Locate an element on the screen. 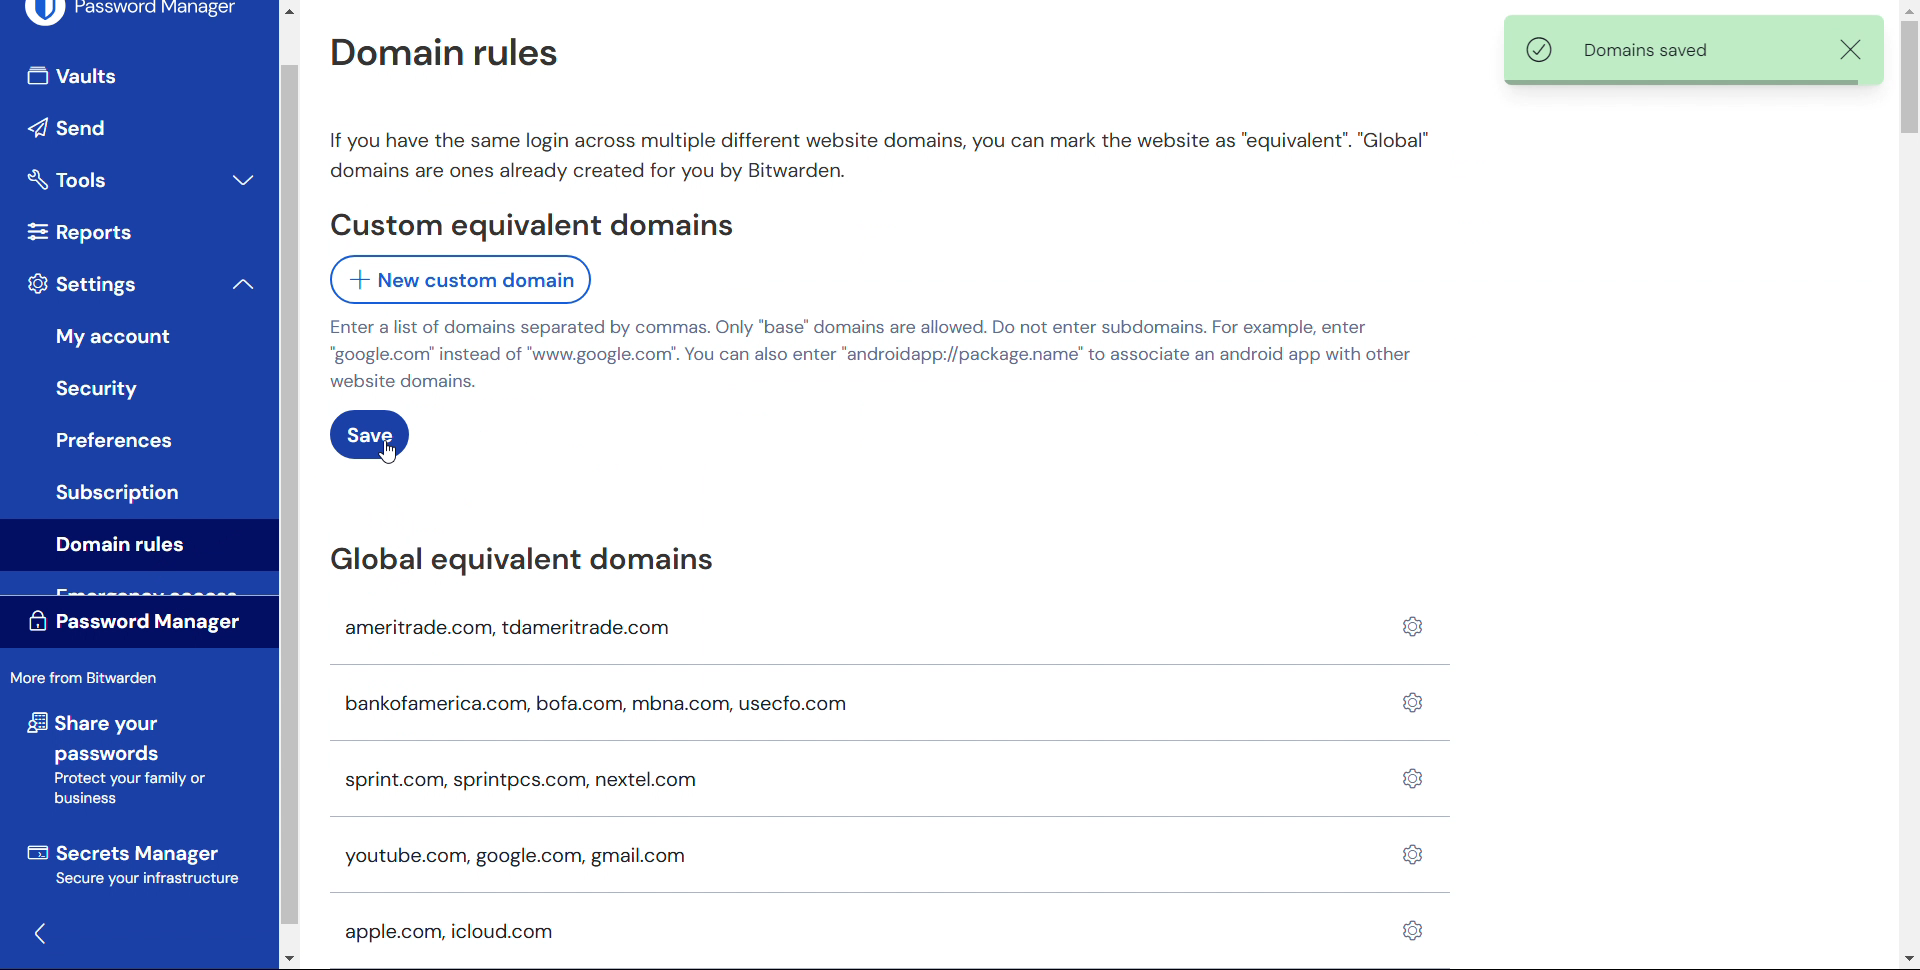 The width and height of the screenshot is (1920, 970). Global equivalent domains  is located at coordinates (520, 560).